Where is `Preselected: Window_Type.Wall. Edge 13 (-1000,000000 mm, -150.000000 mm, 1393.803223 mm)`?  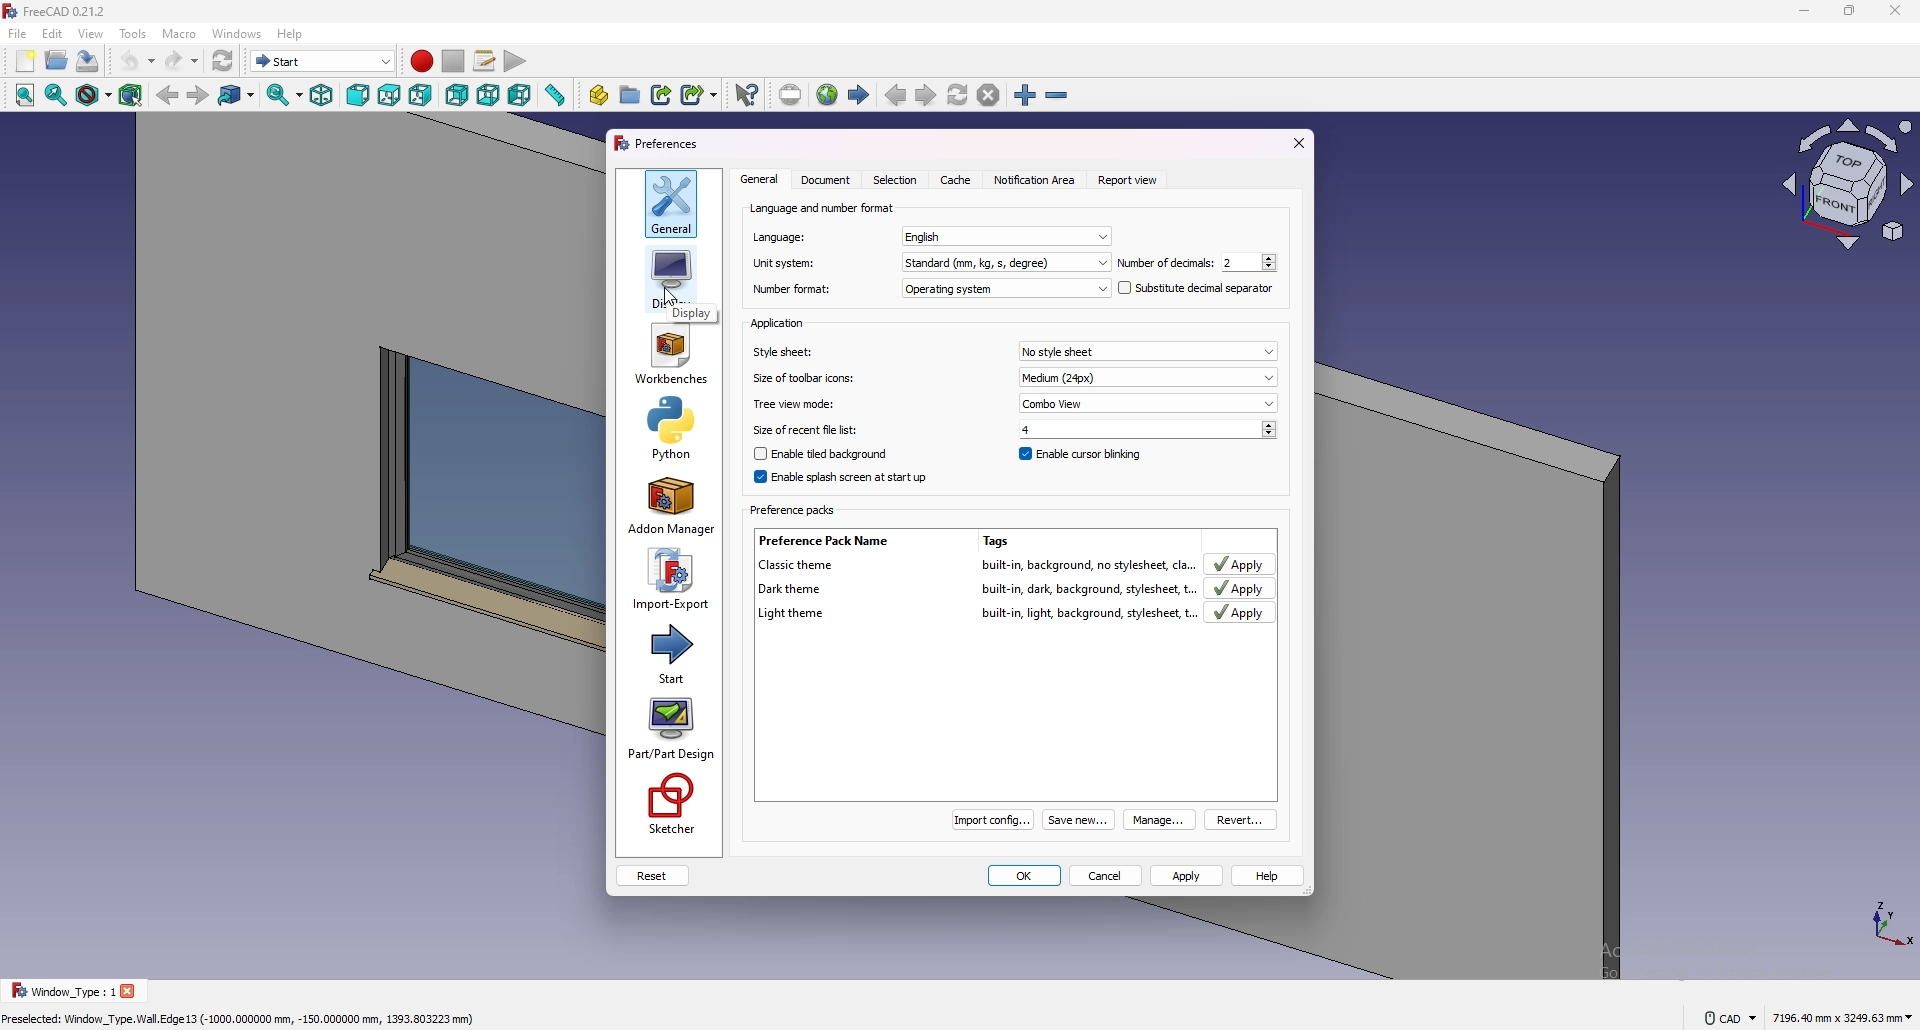
Preselected: Window_Type.Wall. Edge 13 (-1000,000000 mm, -150.000000 mm, 1393.803223 mm) is located at coordinates (243, 1016).